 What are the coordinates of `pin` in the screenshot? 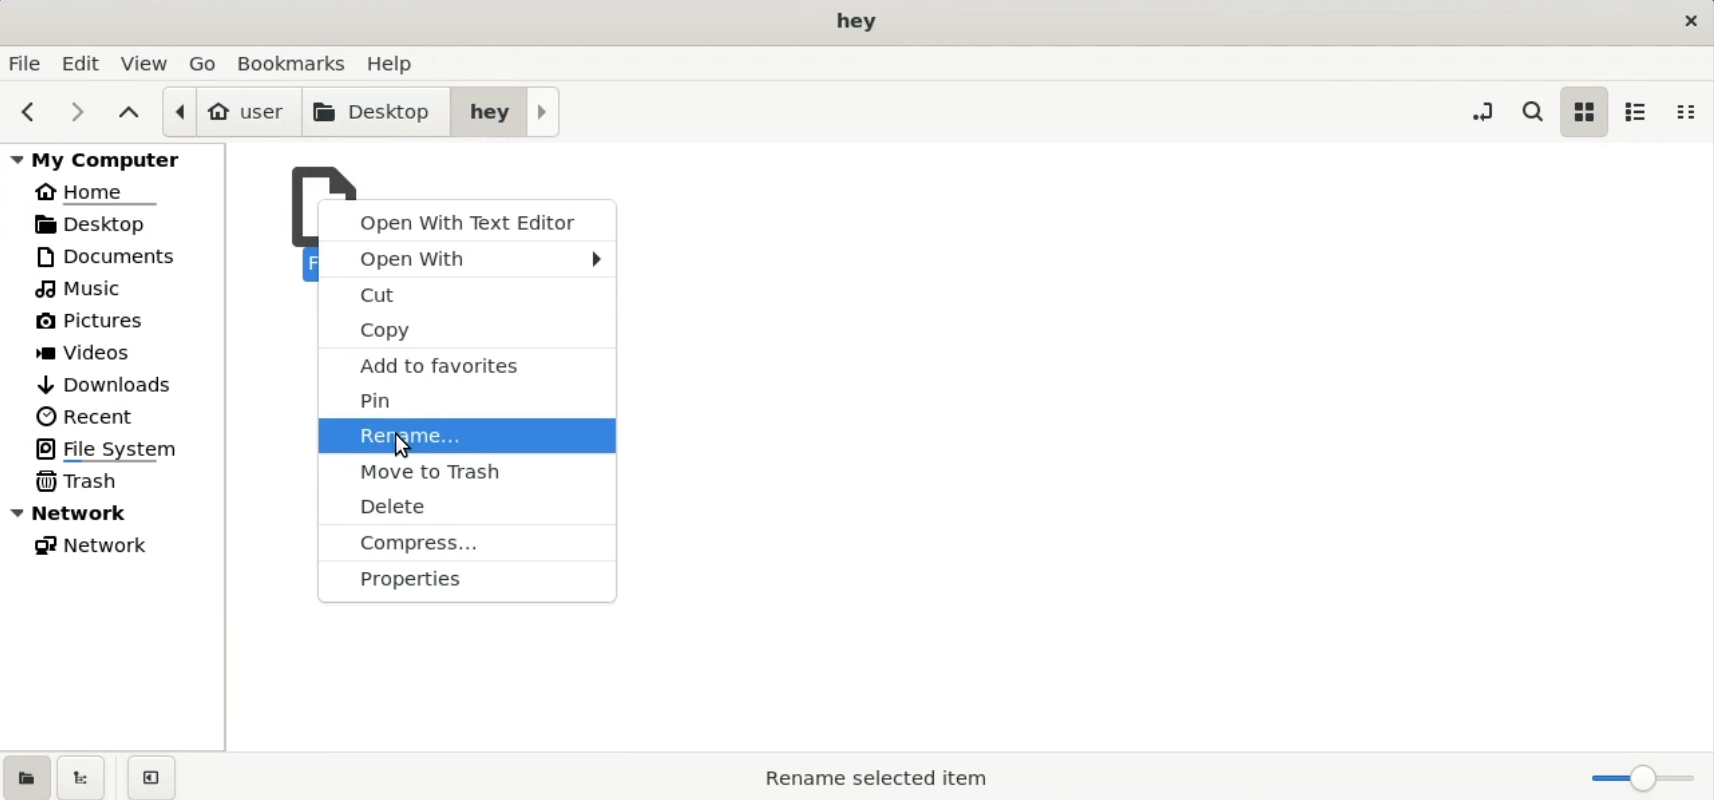 It's located at (469, 397).